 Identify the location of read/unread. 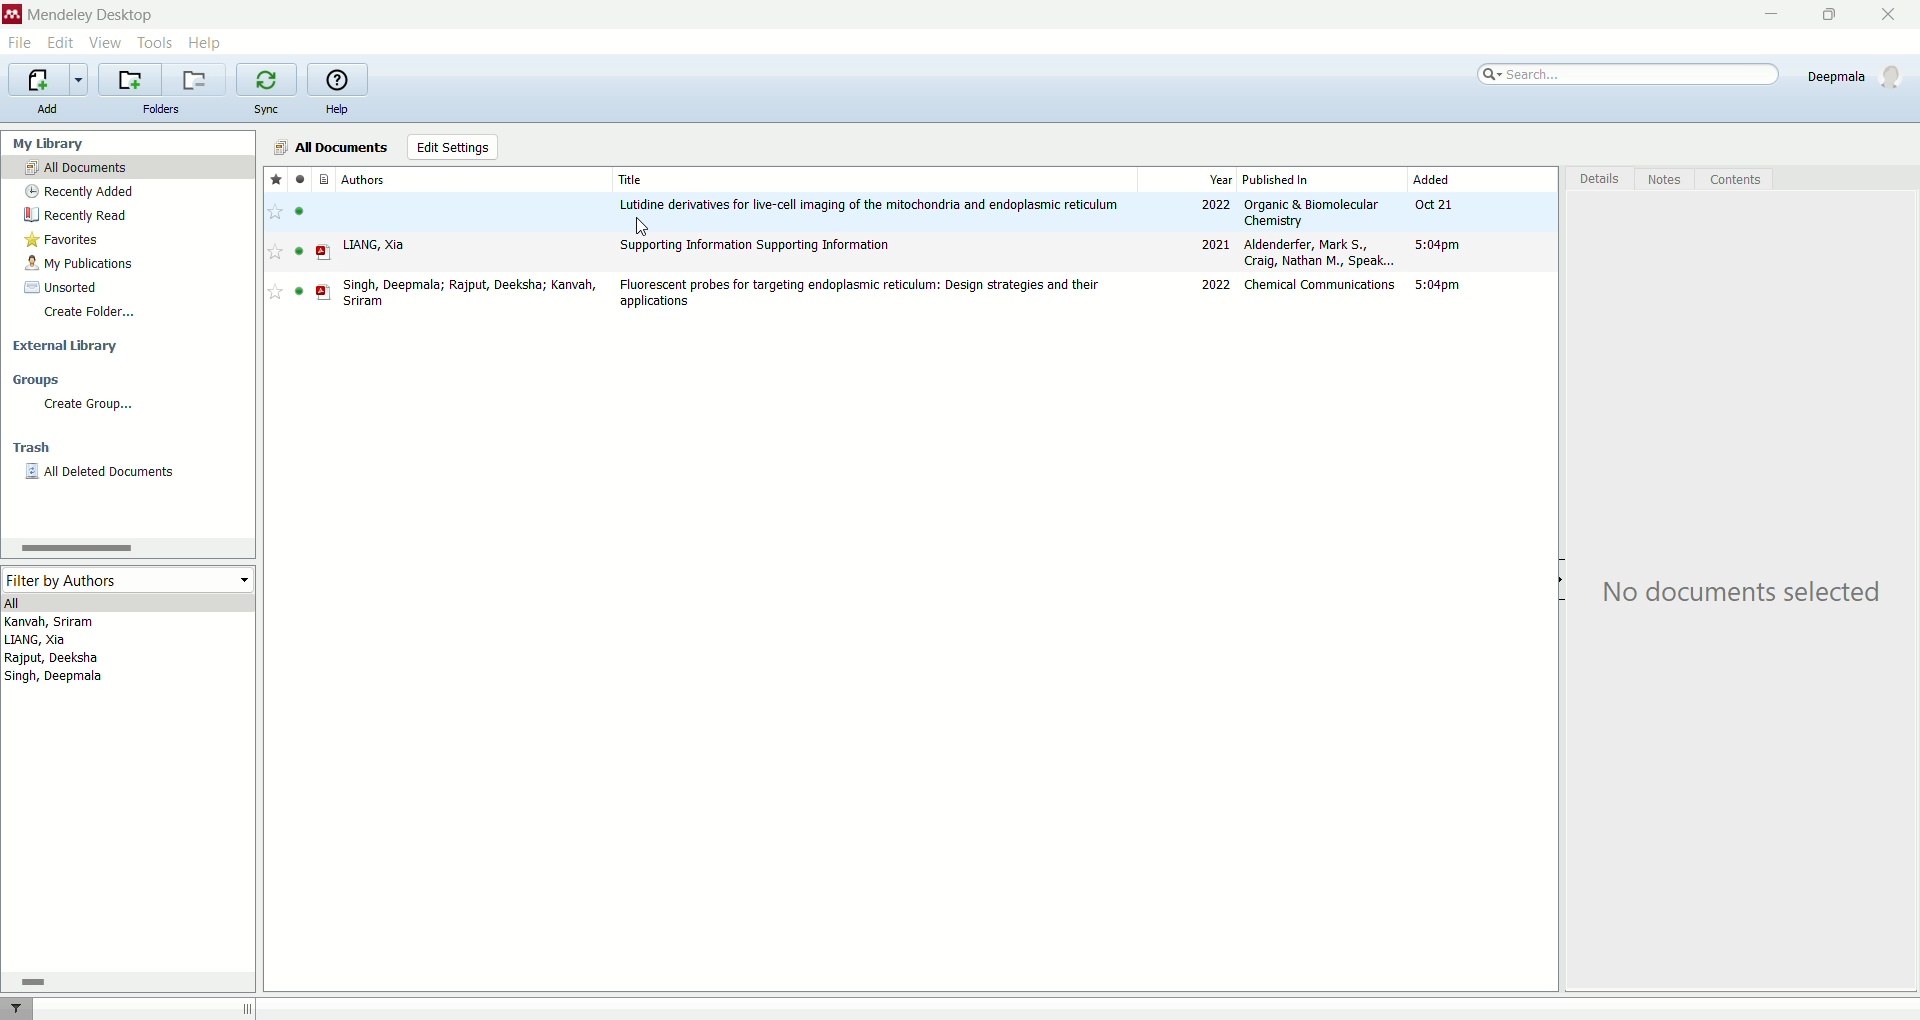
(304, 251).